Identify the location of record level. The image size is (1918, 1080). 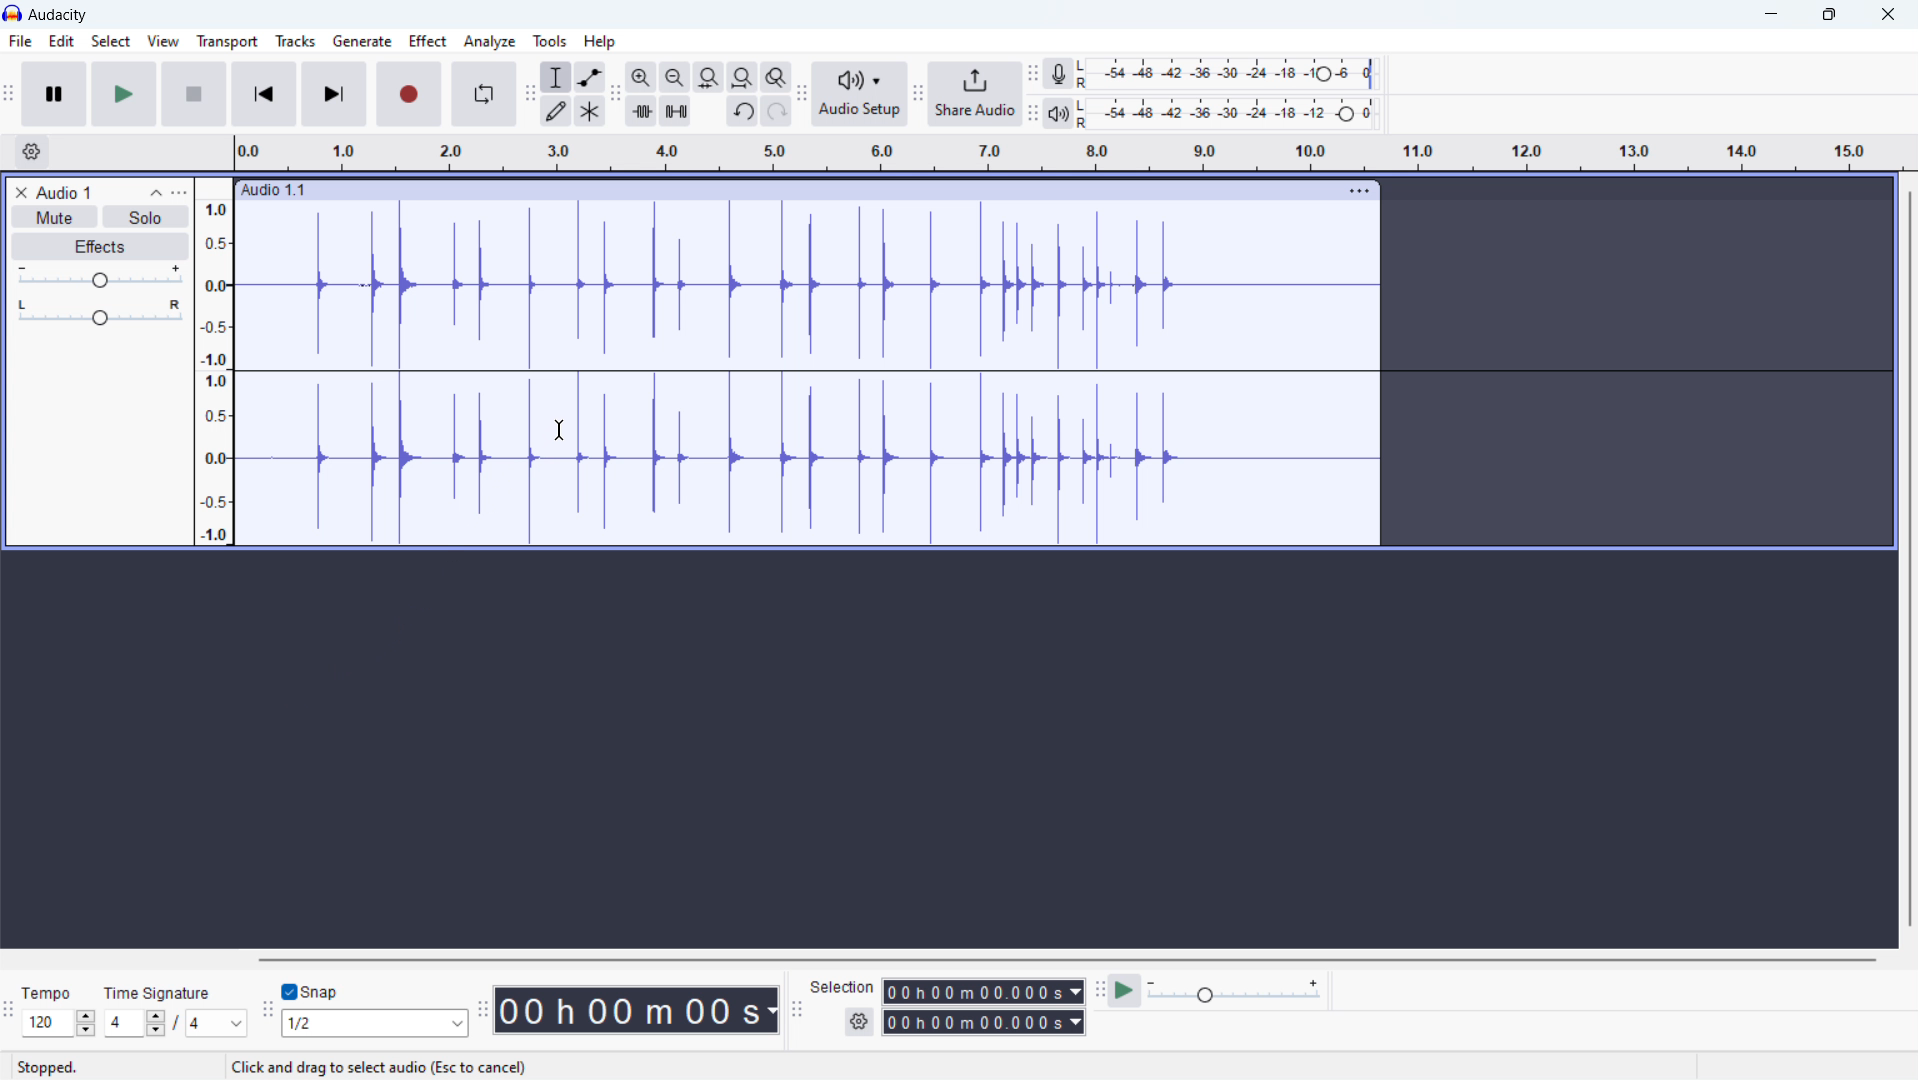
(1236, 74).